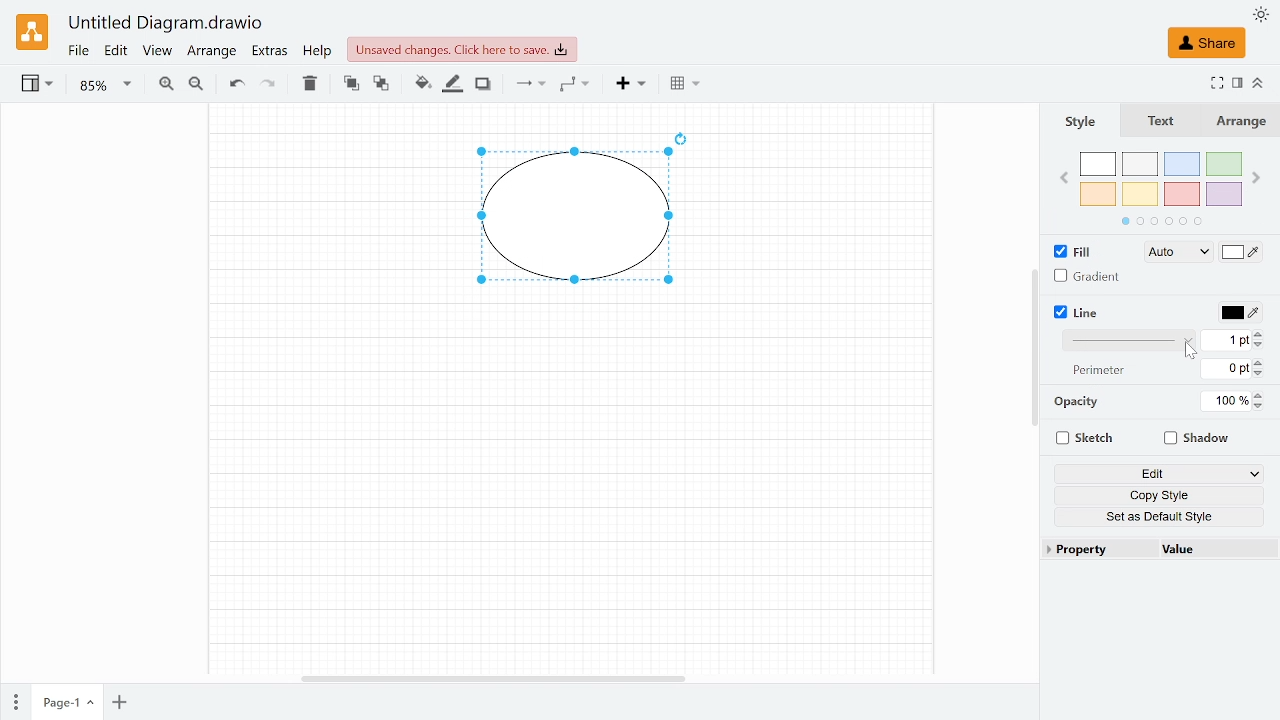  What do you see at coordinates (1262, 333) in the screenshot?
I see `Increase line width` at bounding box center [1262, 333].